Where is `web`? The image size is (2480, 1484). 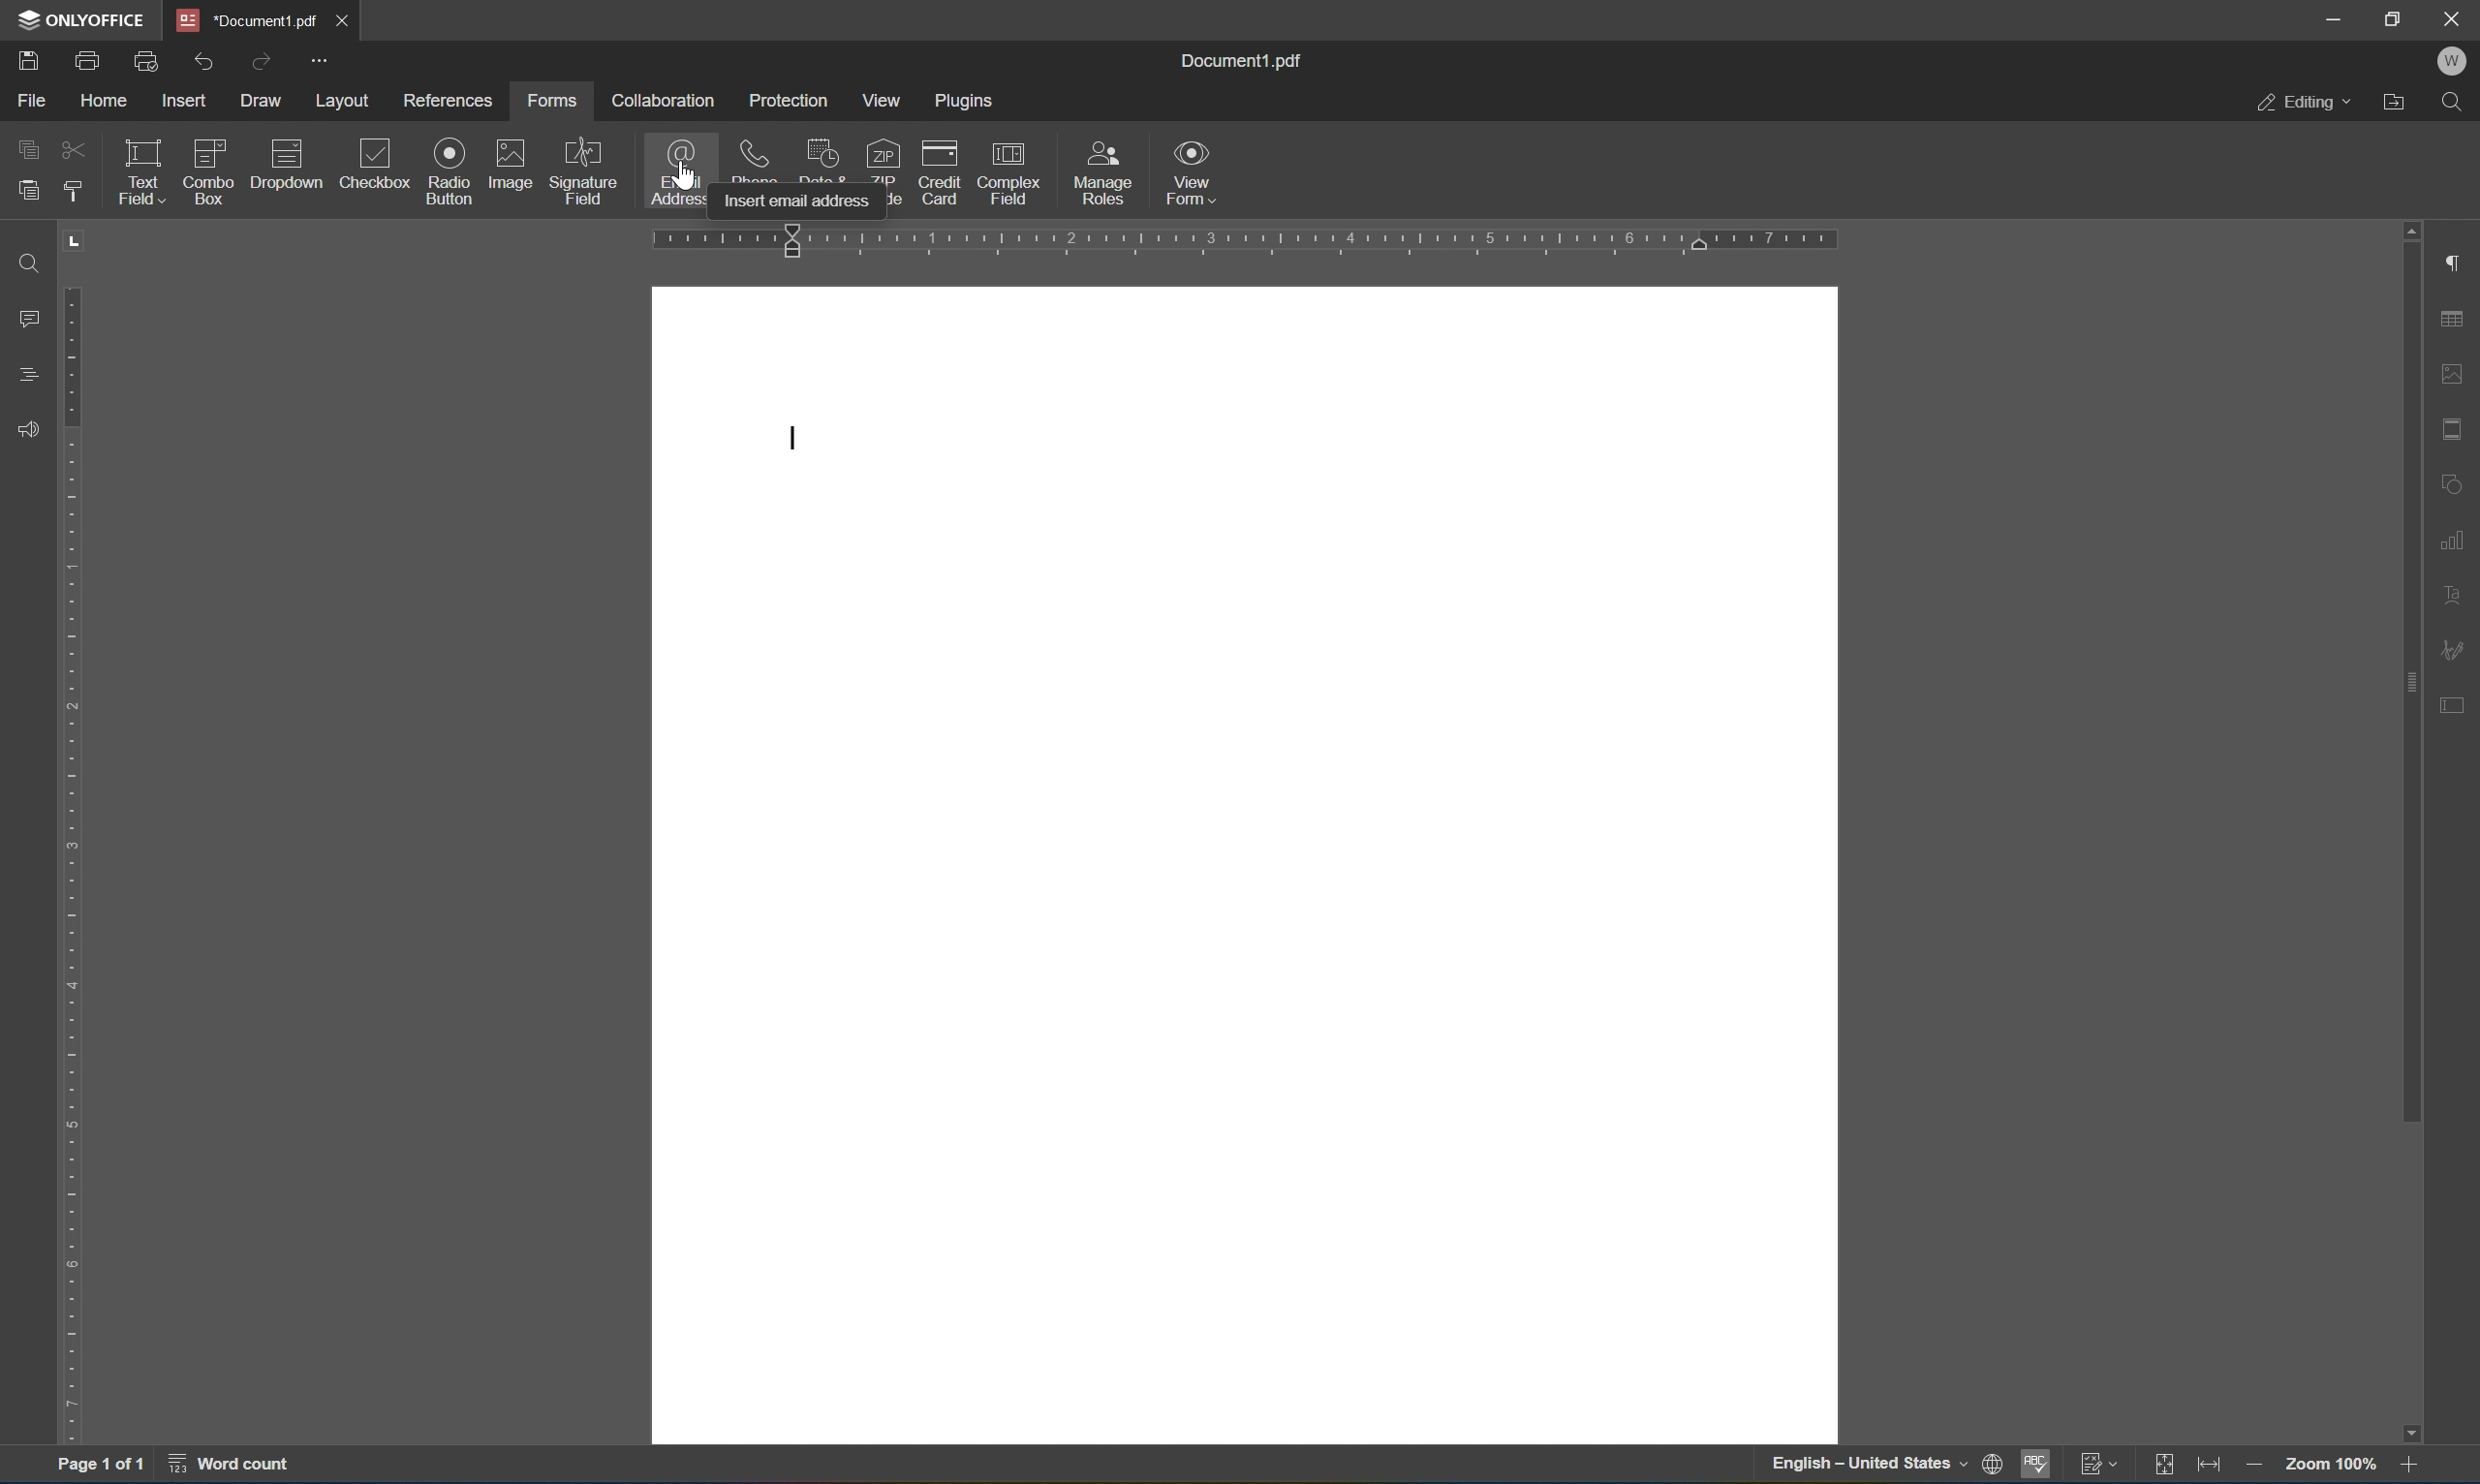 web is located at coordinates (1989, 1464).